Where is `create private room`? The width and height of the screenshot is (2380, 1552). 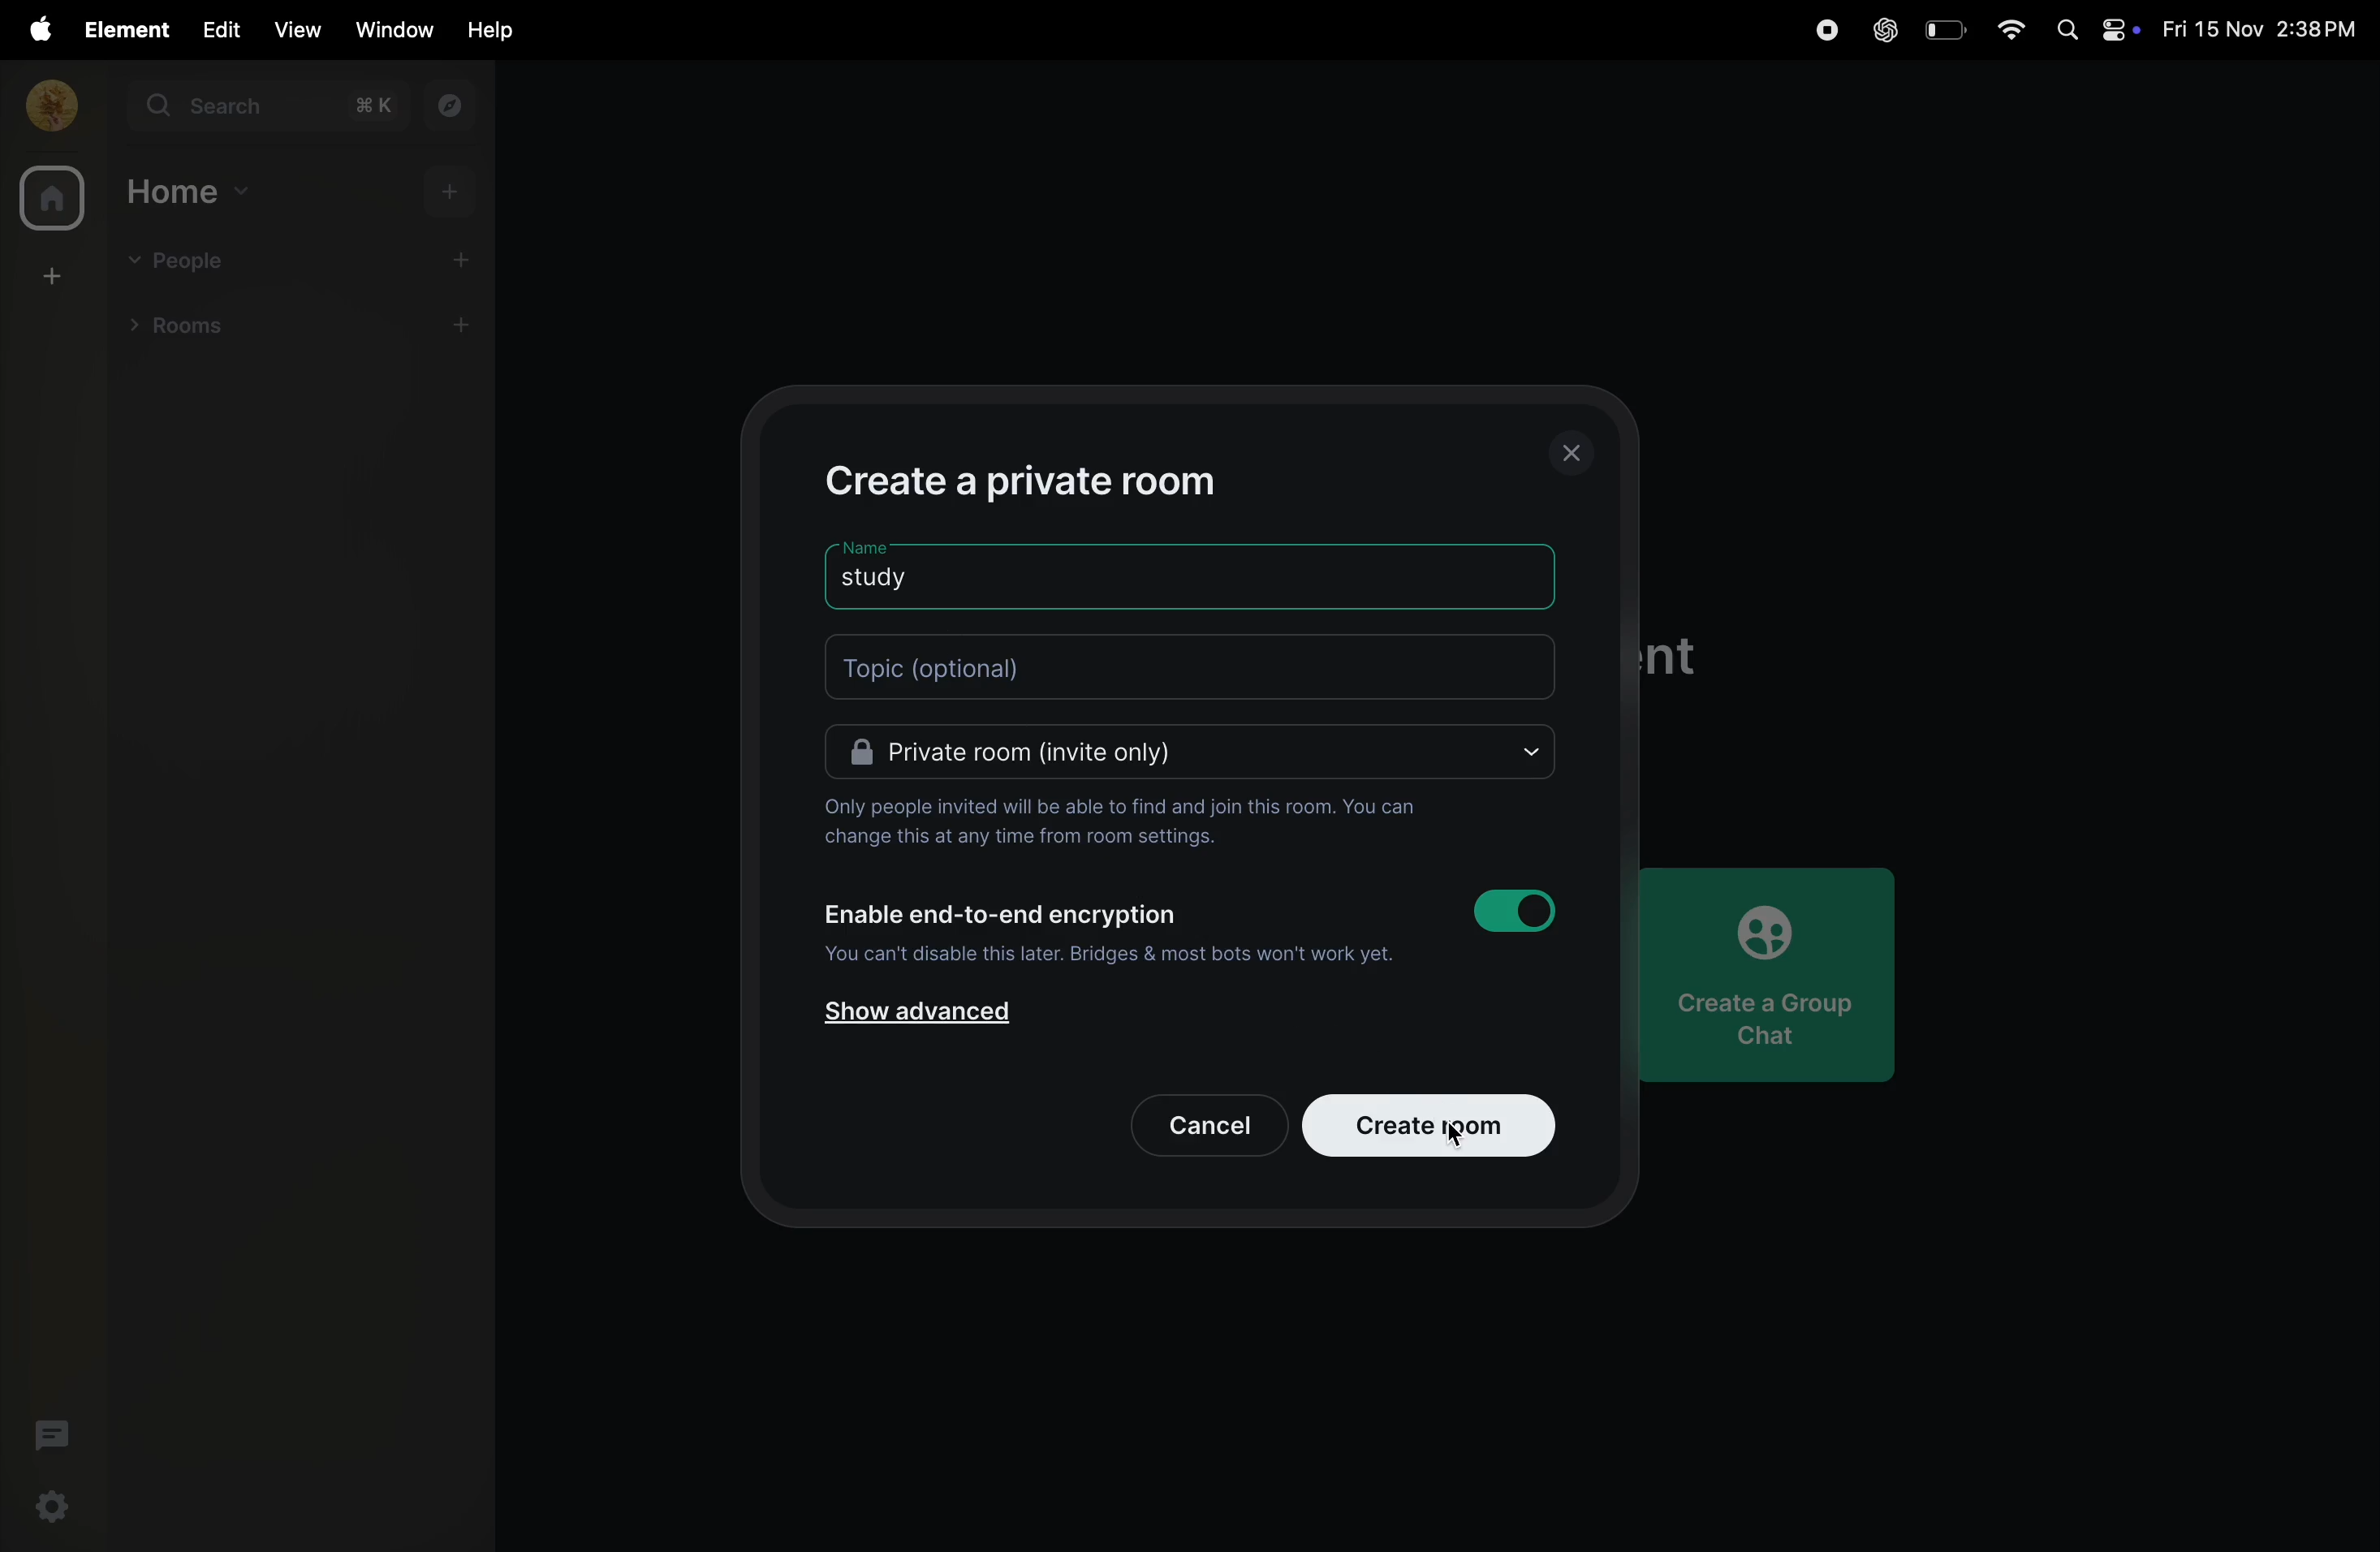
create private room is located at coordinates (1030, 477).